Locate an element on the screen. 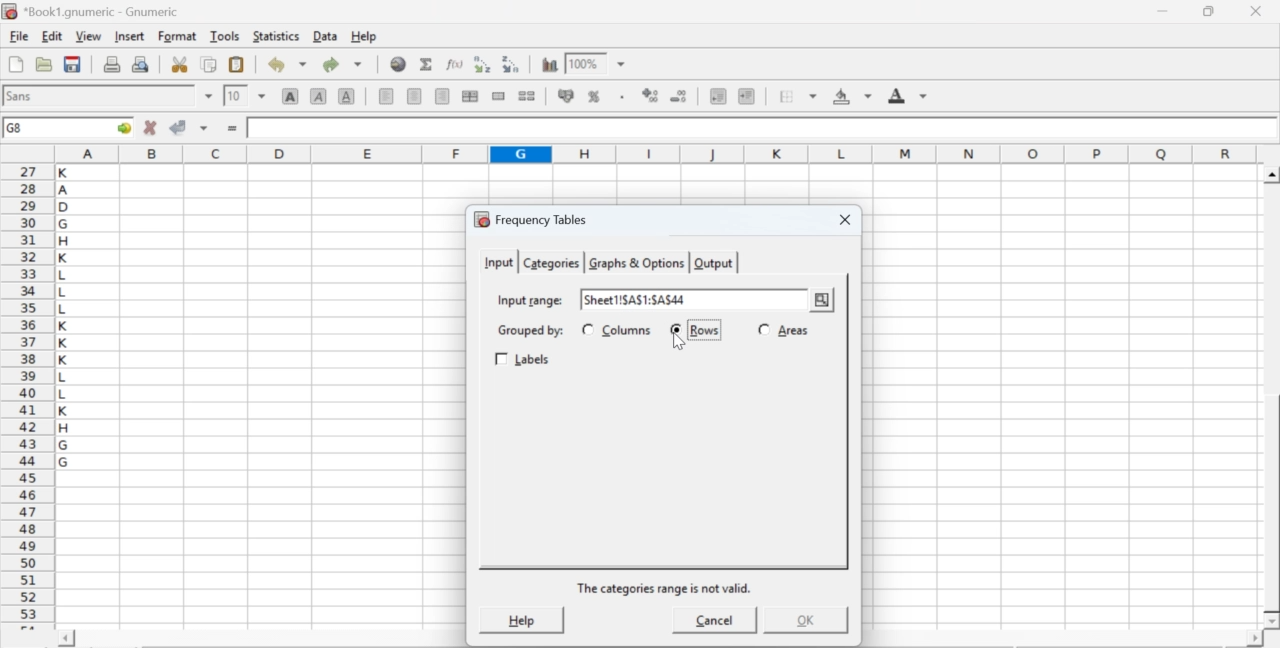  align right is located at coordinates (442, 97).